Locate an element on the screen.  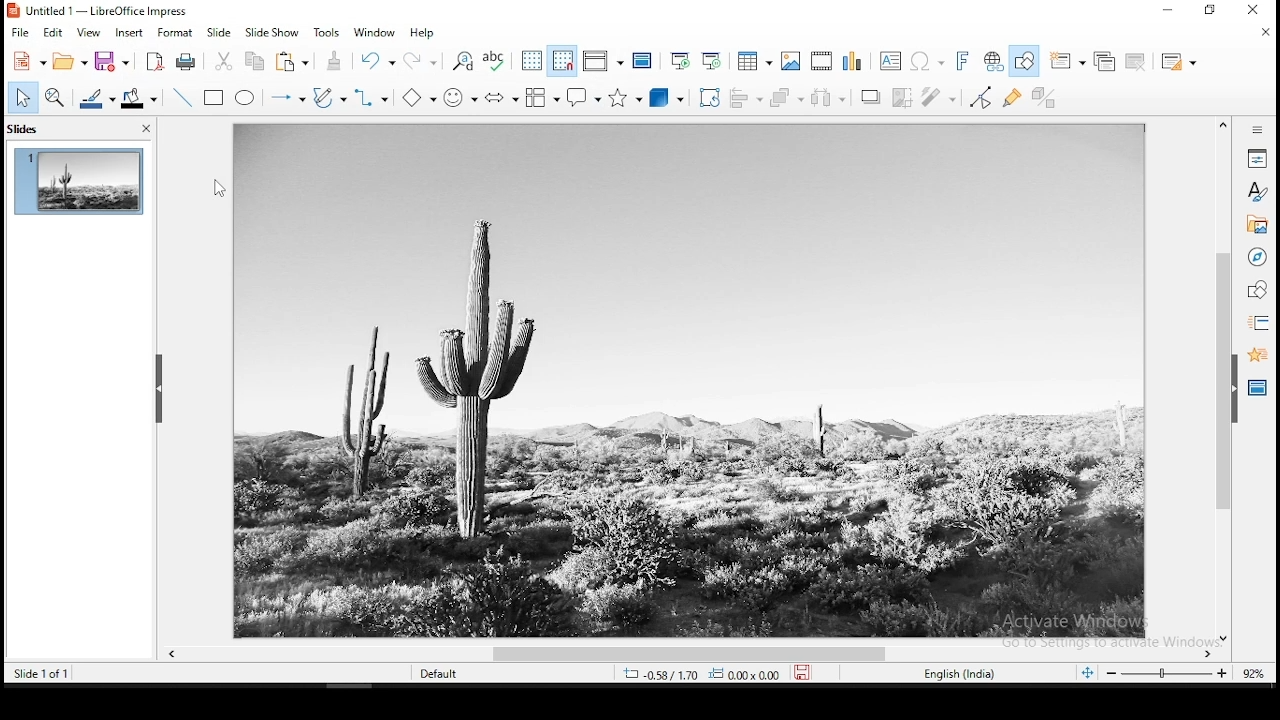
show draw functions is located at coordinates (1024, 60).